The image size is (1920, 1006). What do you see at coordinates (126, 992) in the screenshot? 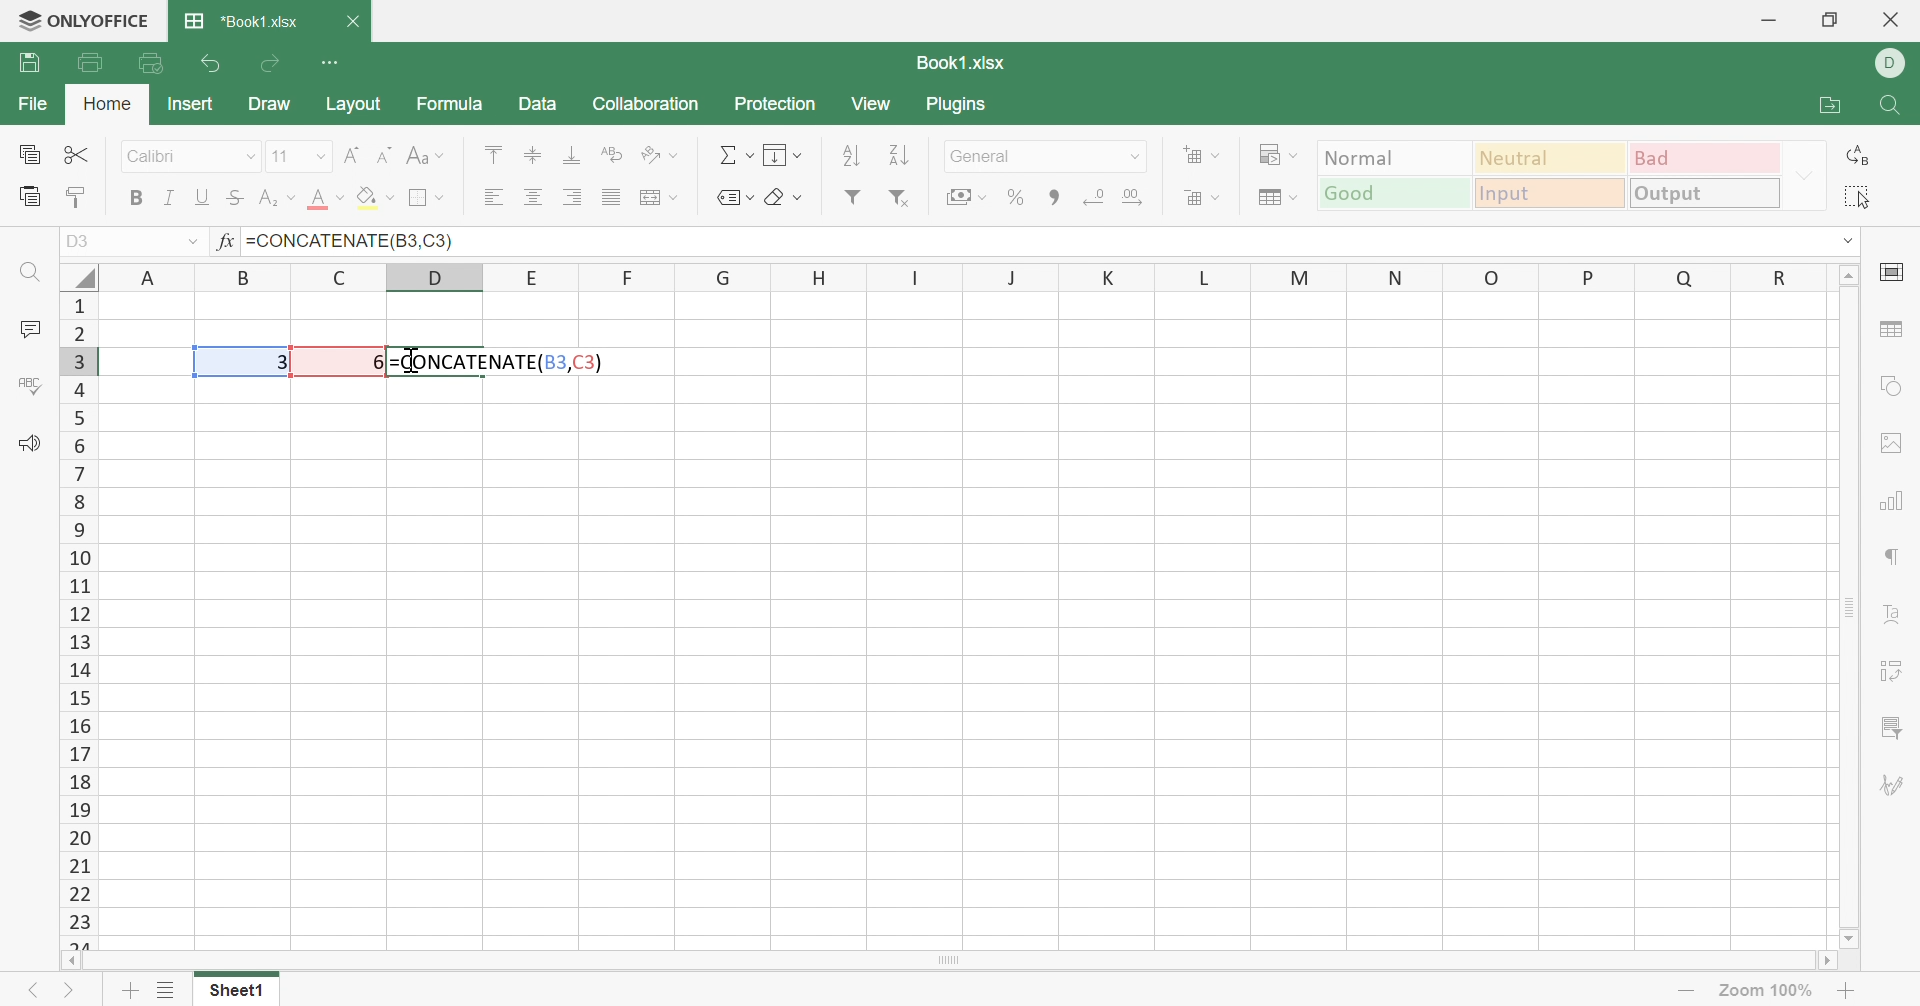
I see `Add sheet` at bounding box center [126, 992].